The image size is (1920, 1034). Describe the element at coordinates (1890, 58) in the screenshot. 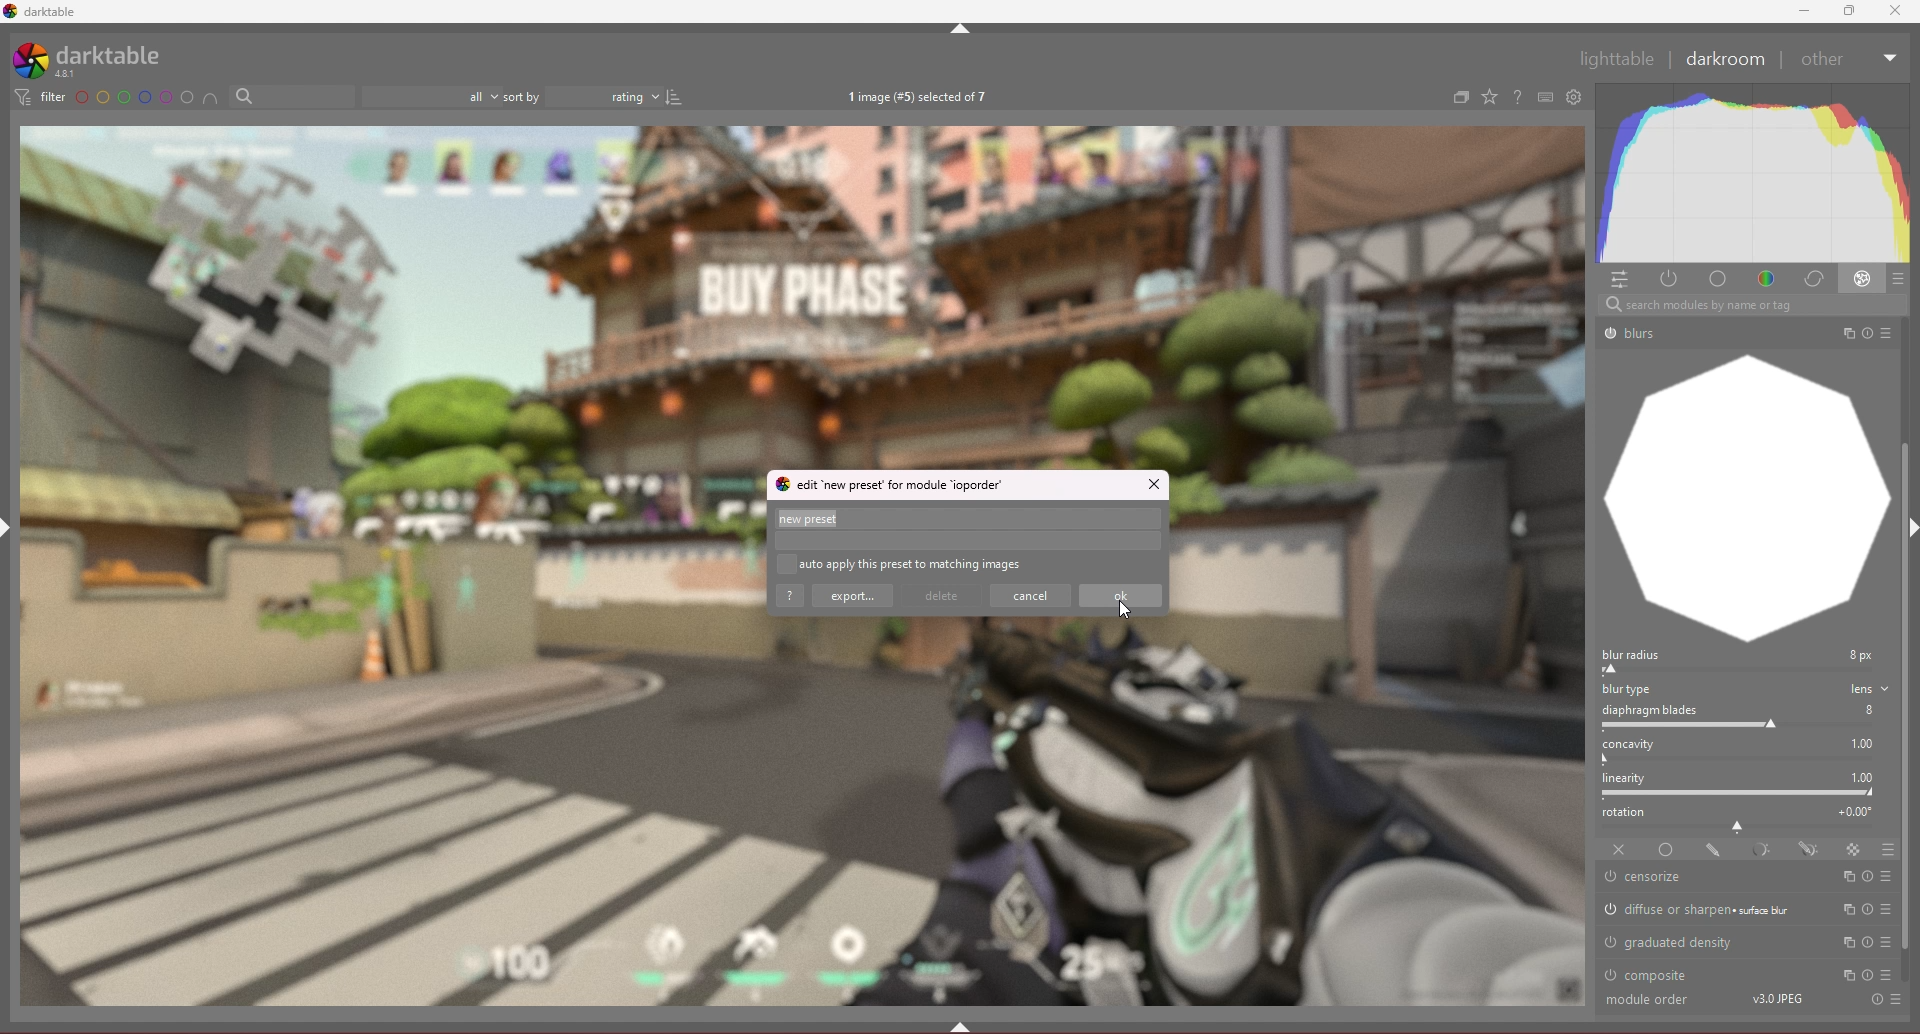

I see `` at that location.